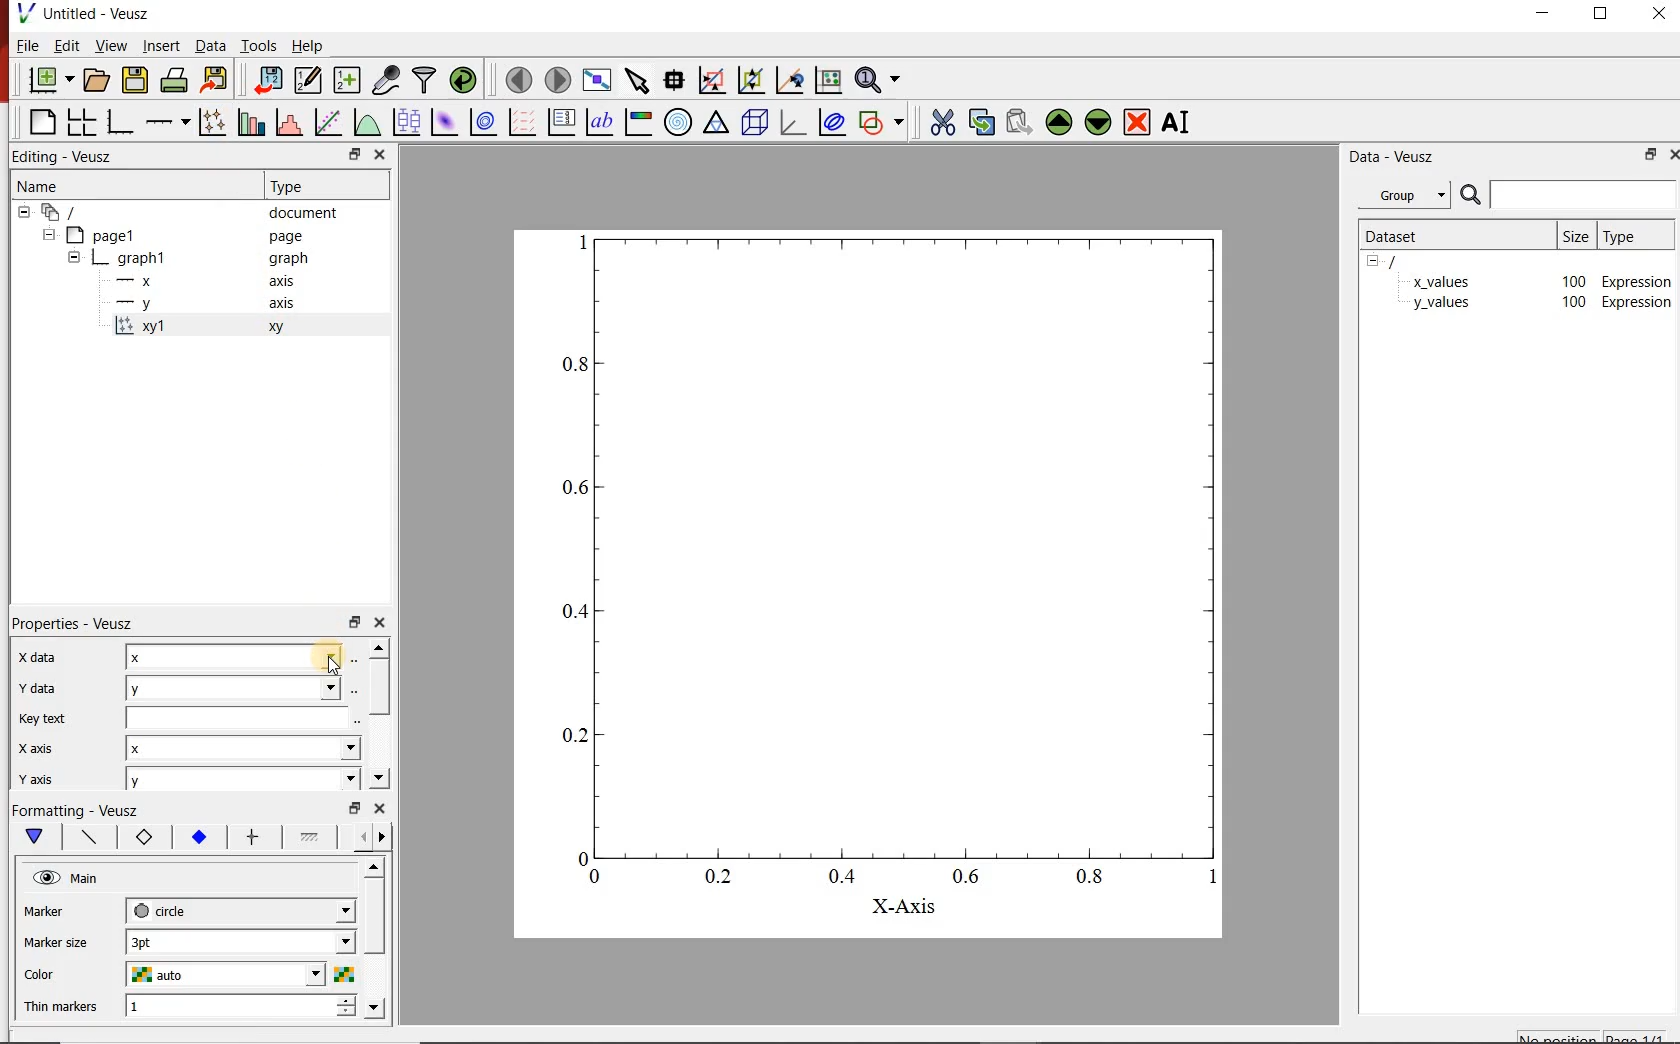 The image size is (1680, 1044). I want to click on click or draw a rectangle to zoom on graph axes, so click(712, 80).